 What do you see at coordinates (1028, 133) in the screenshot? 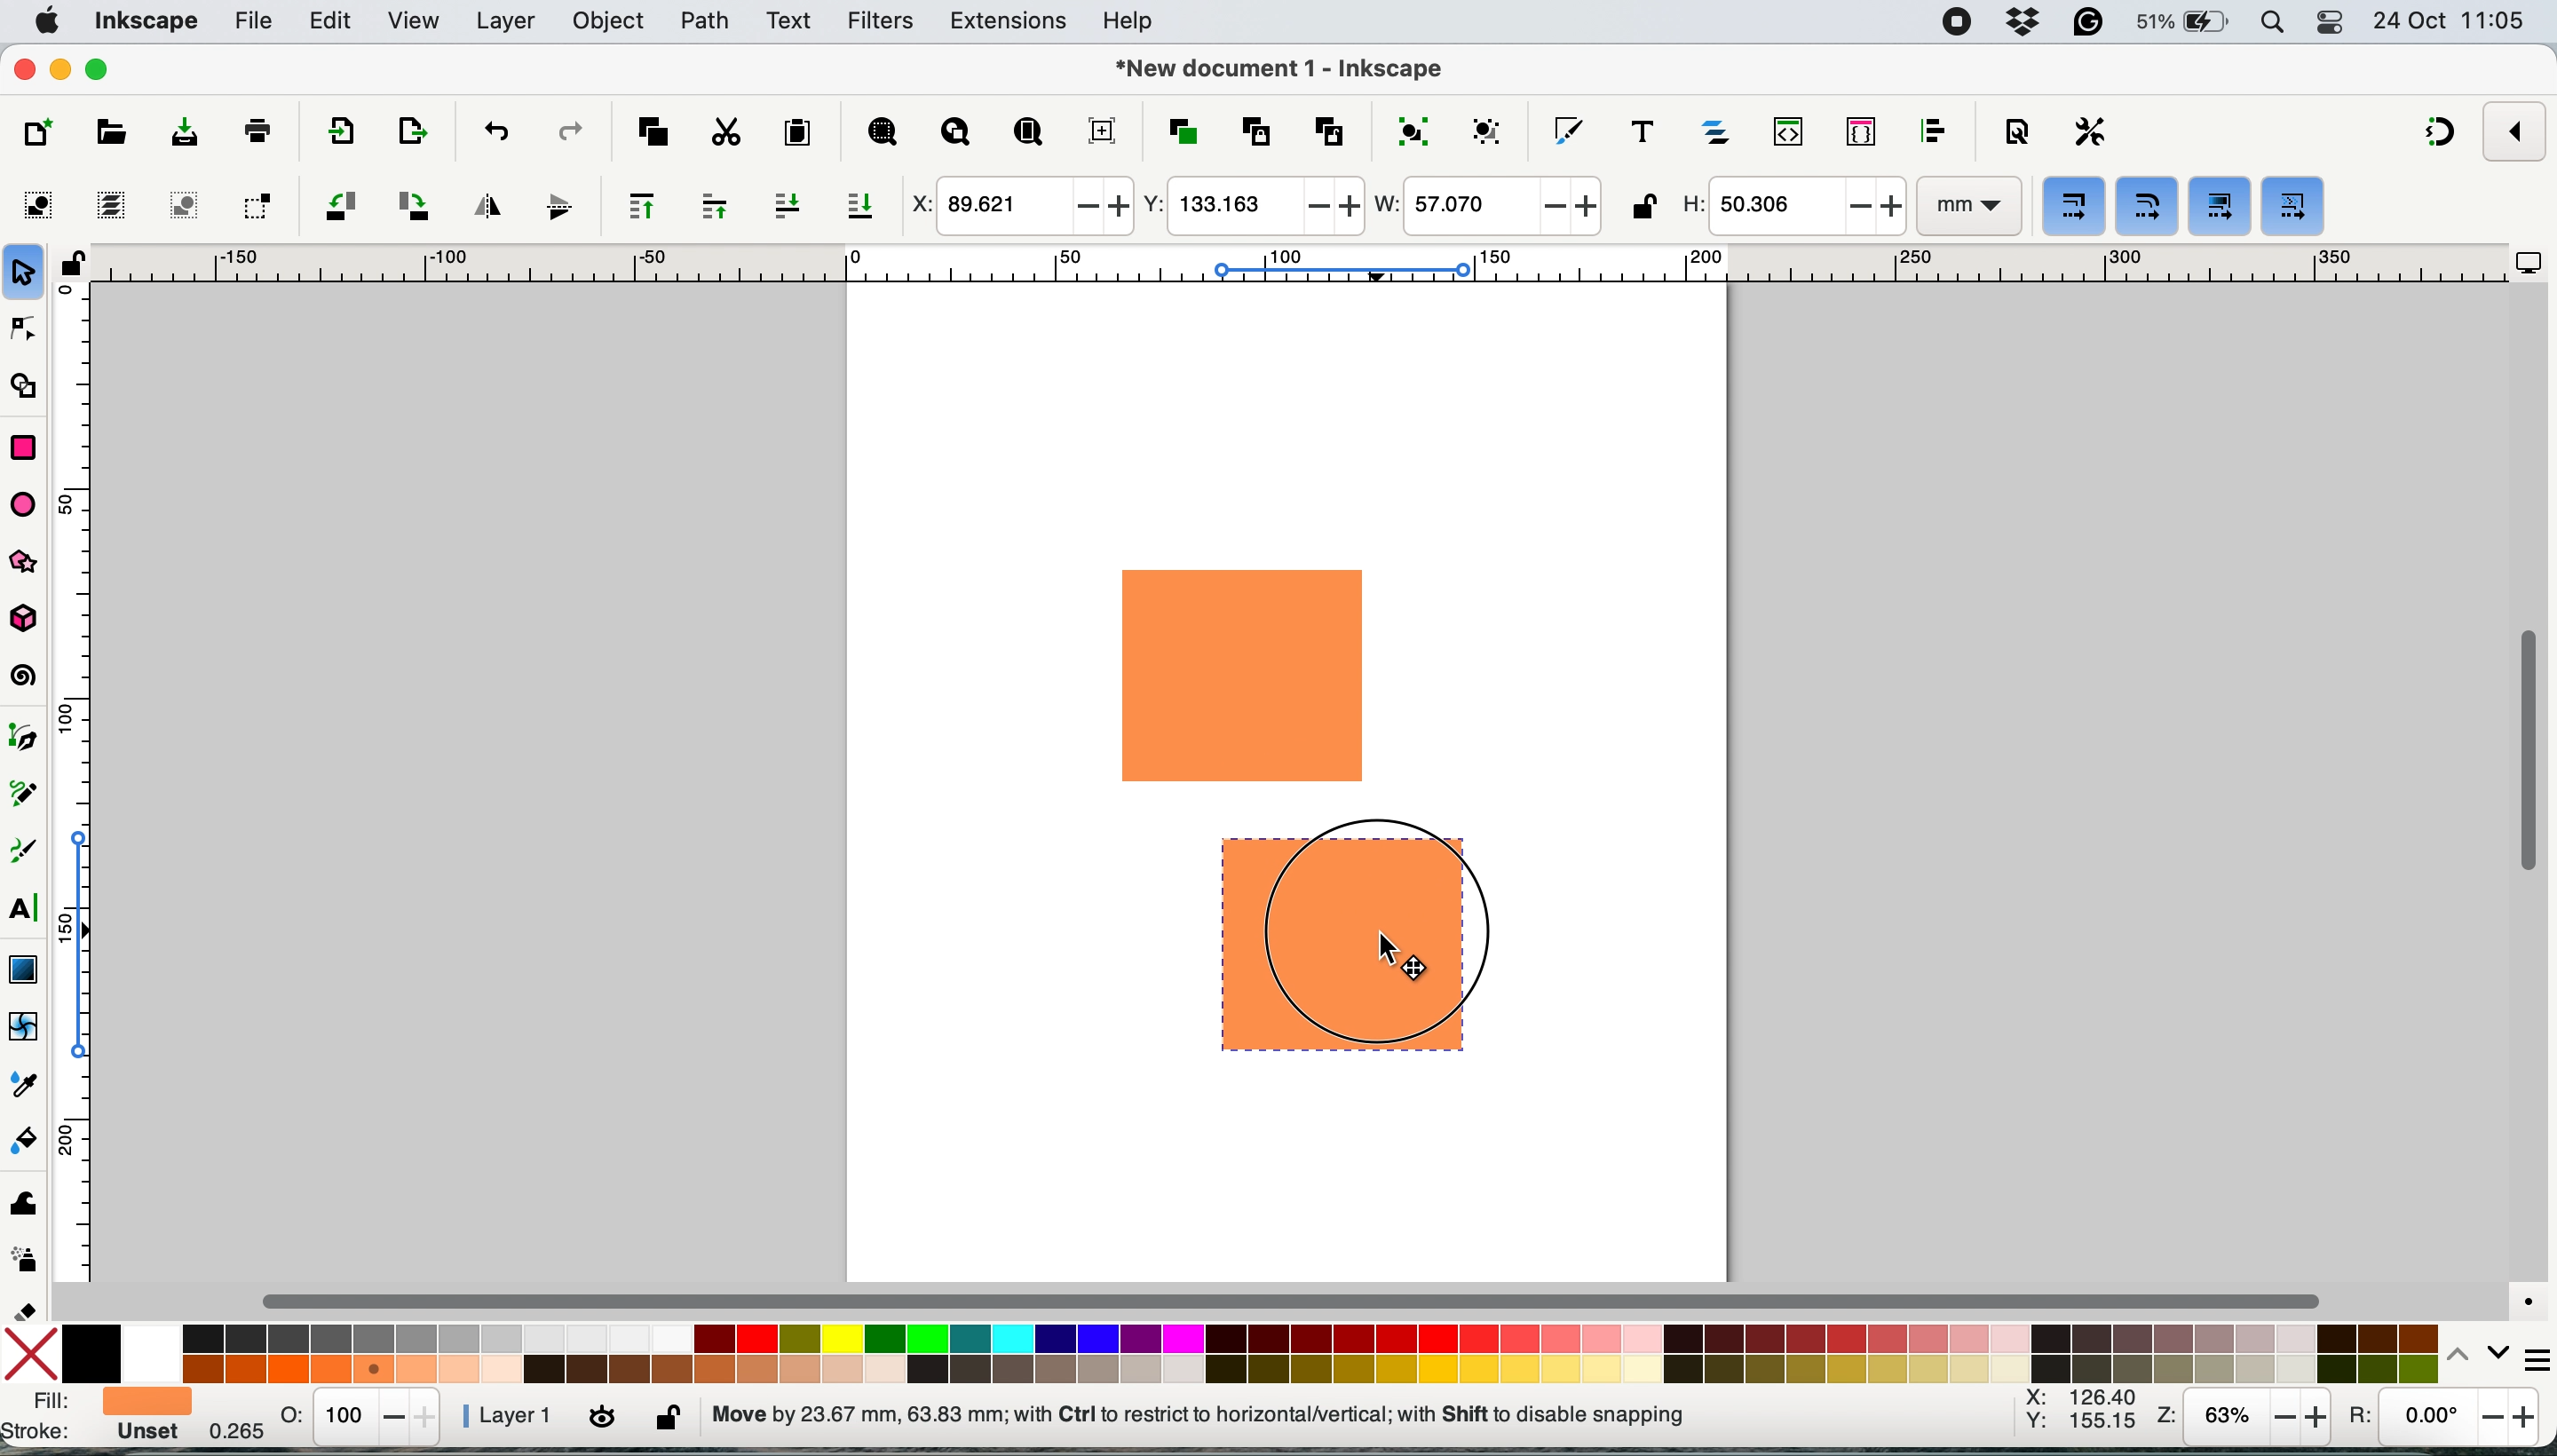
I see `zoom page` at bounding box center [1028, 133].